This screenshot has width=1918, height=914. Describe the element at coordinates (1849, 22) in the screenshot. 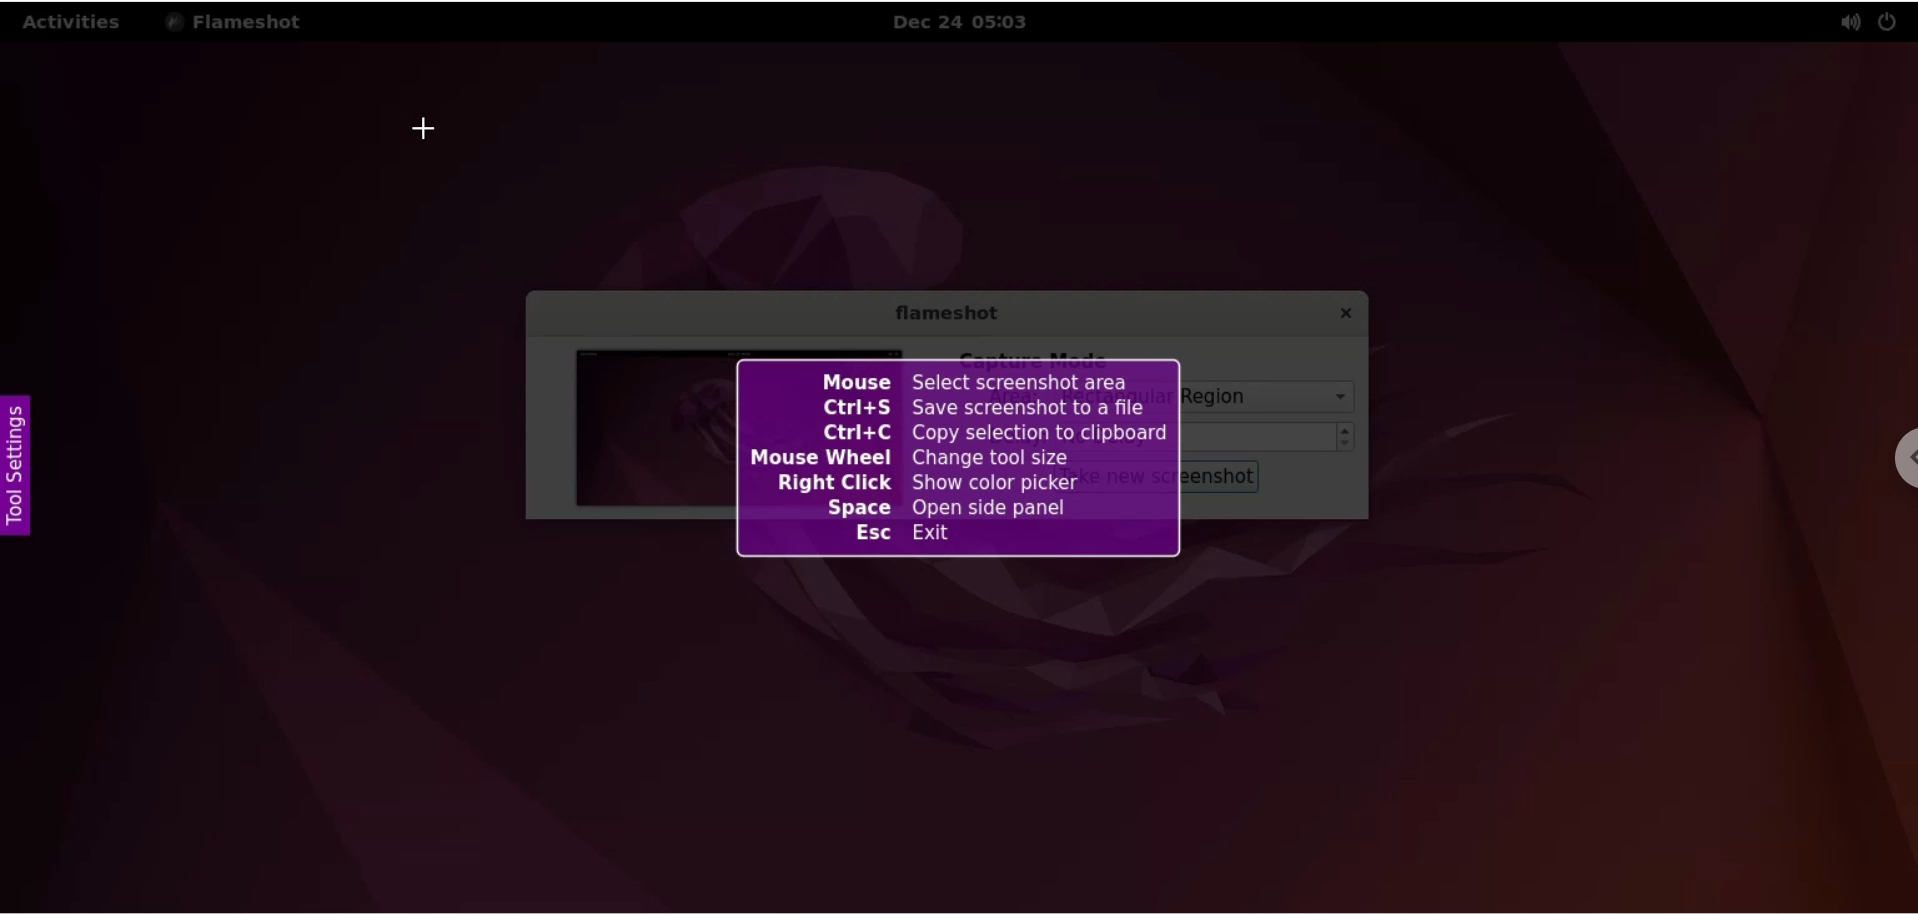

I see `sound options` at that location.